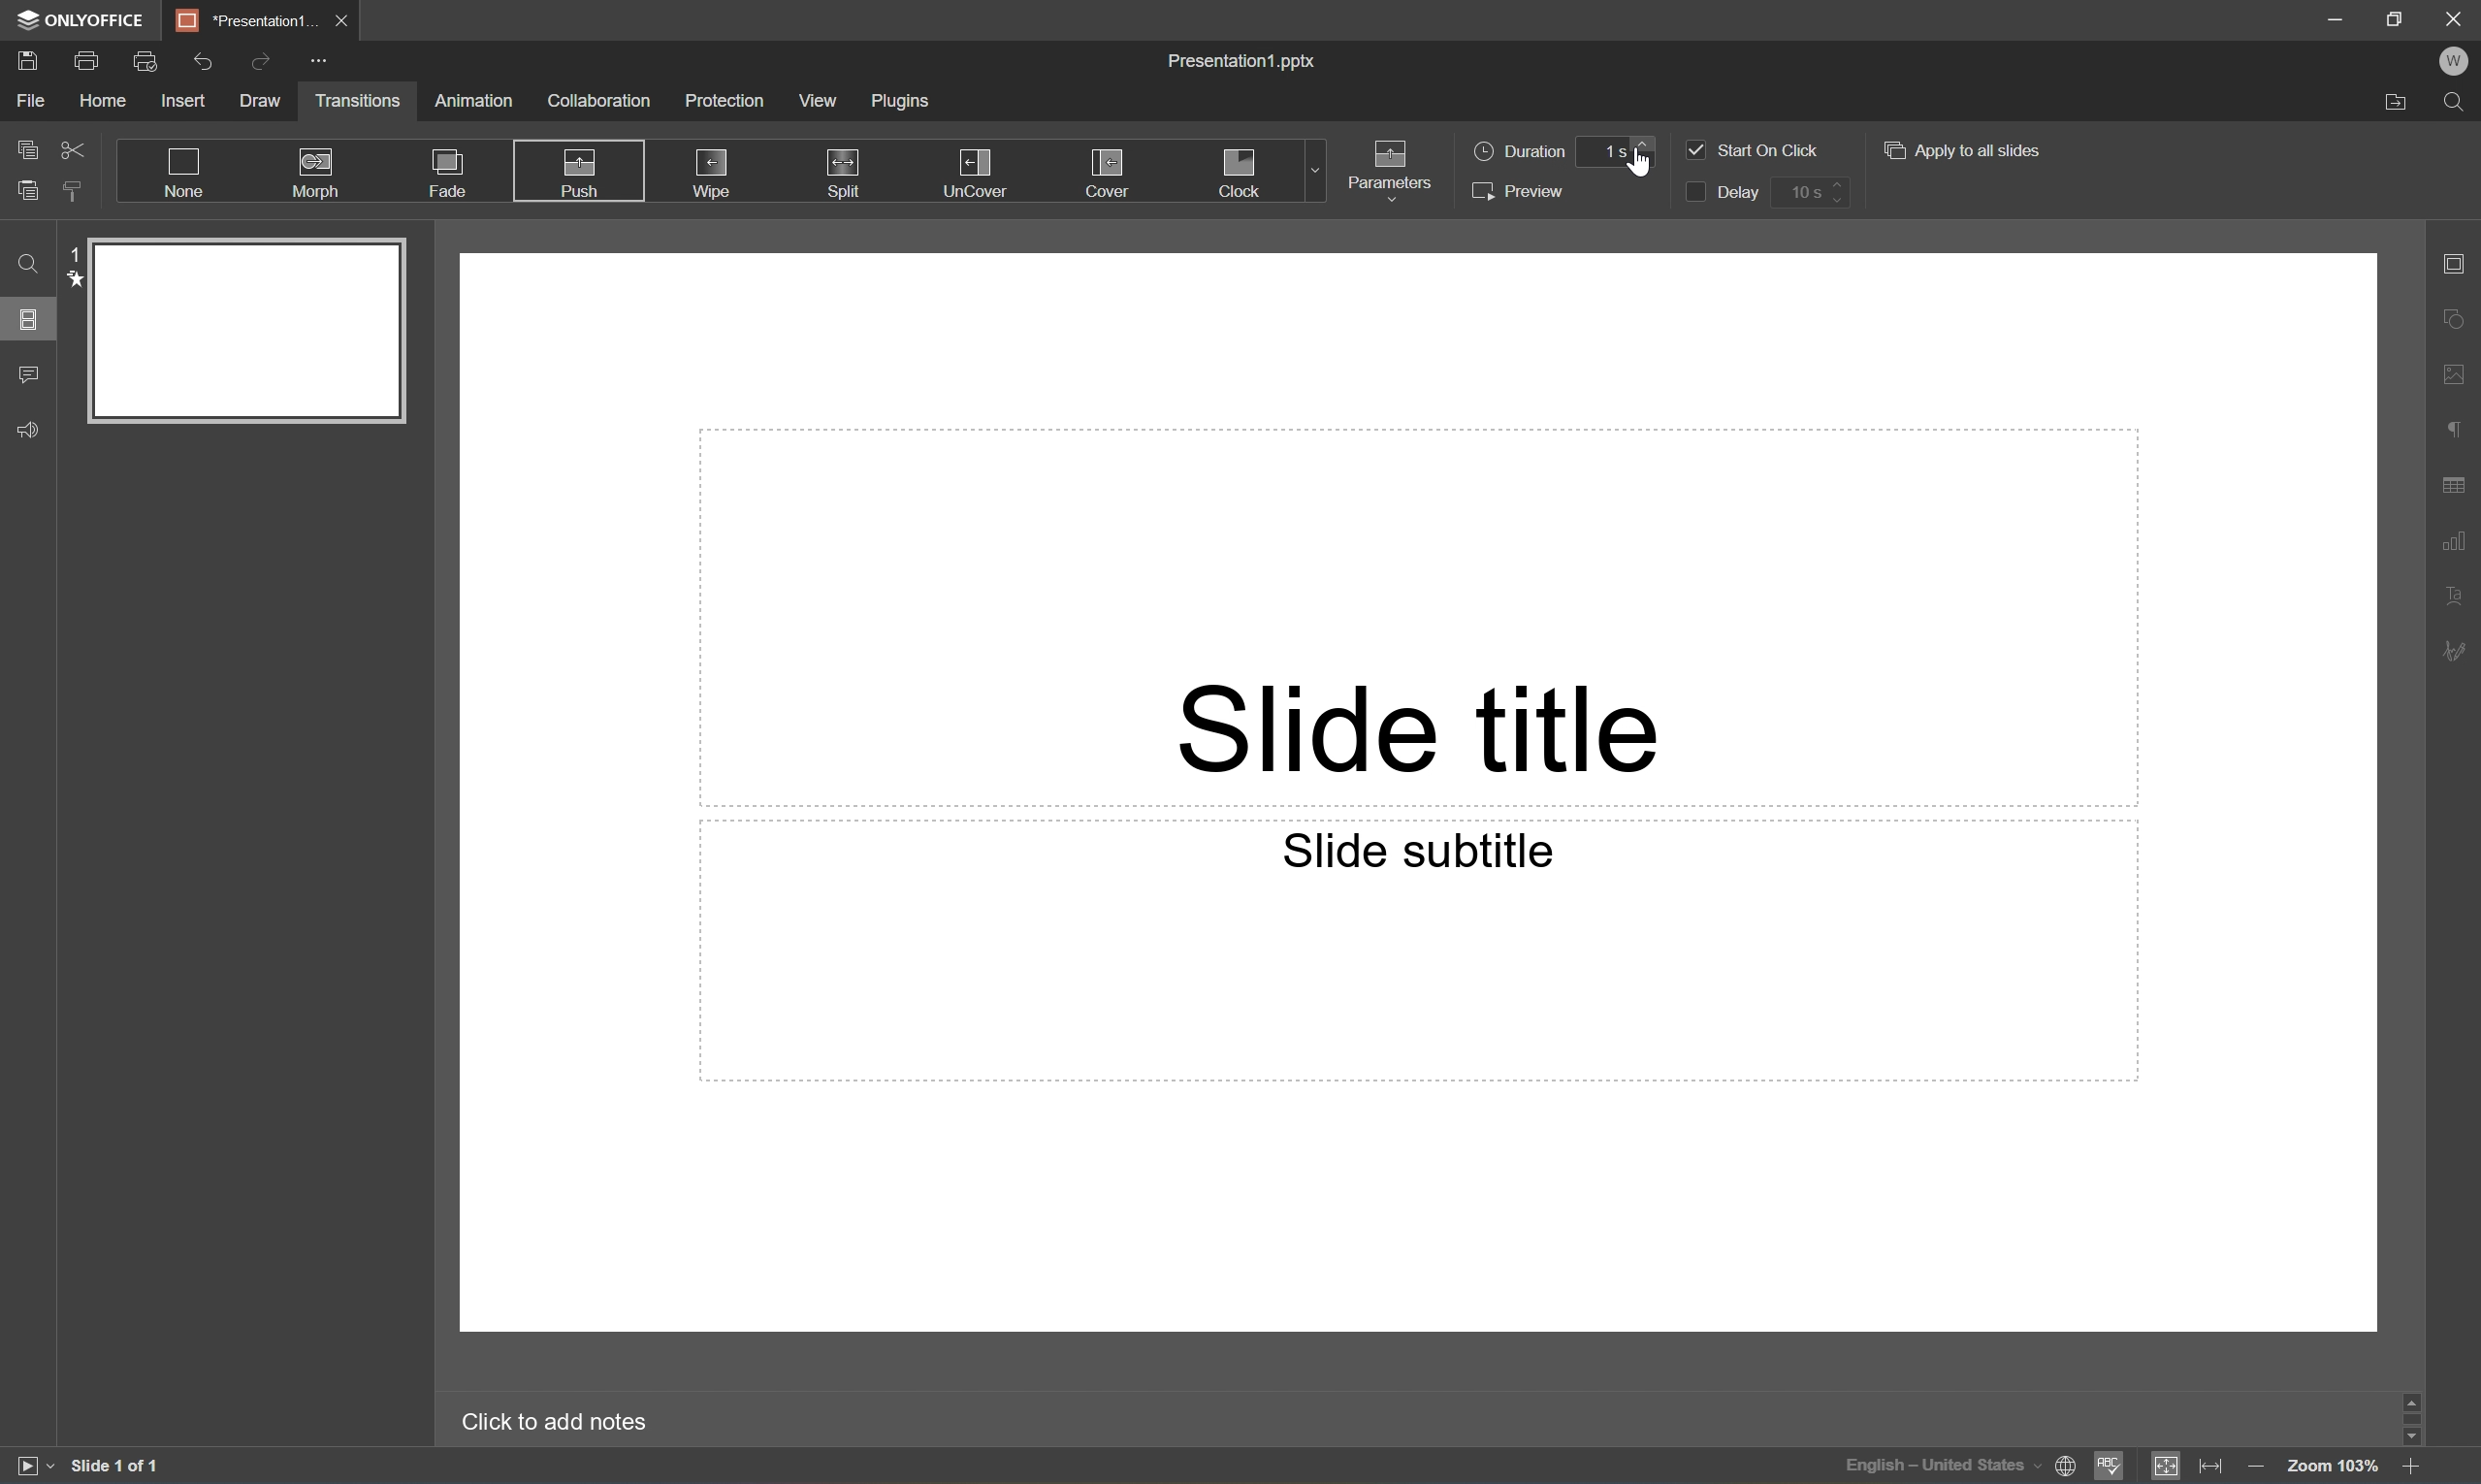 The image size is (2481, 1484). What do you see at coordinates (188, 98) in the screenshot?
I see `Insert` at bounding box center [188, 98].